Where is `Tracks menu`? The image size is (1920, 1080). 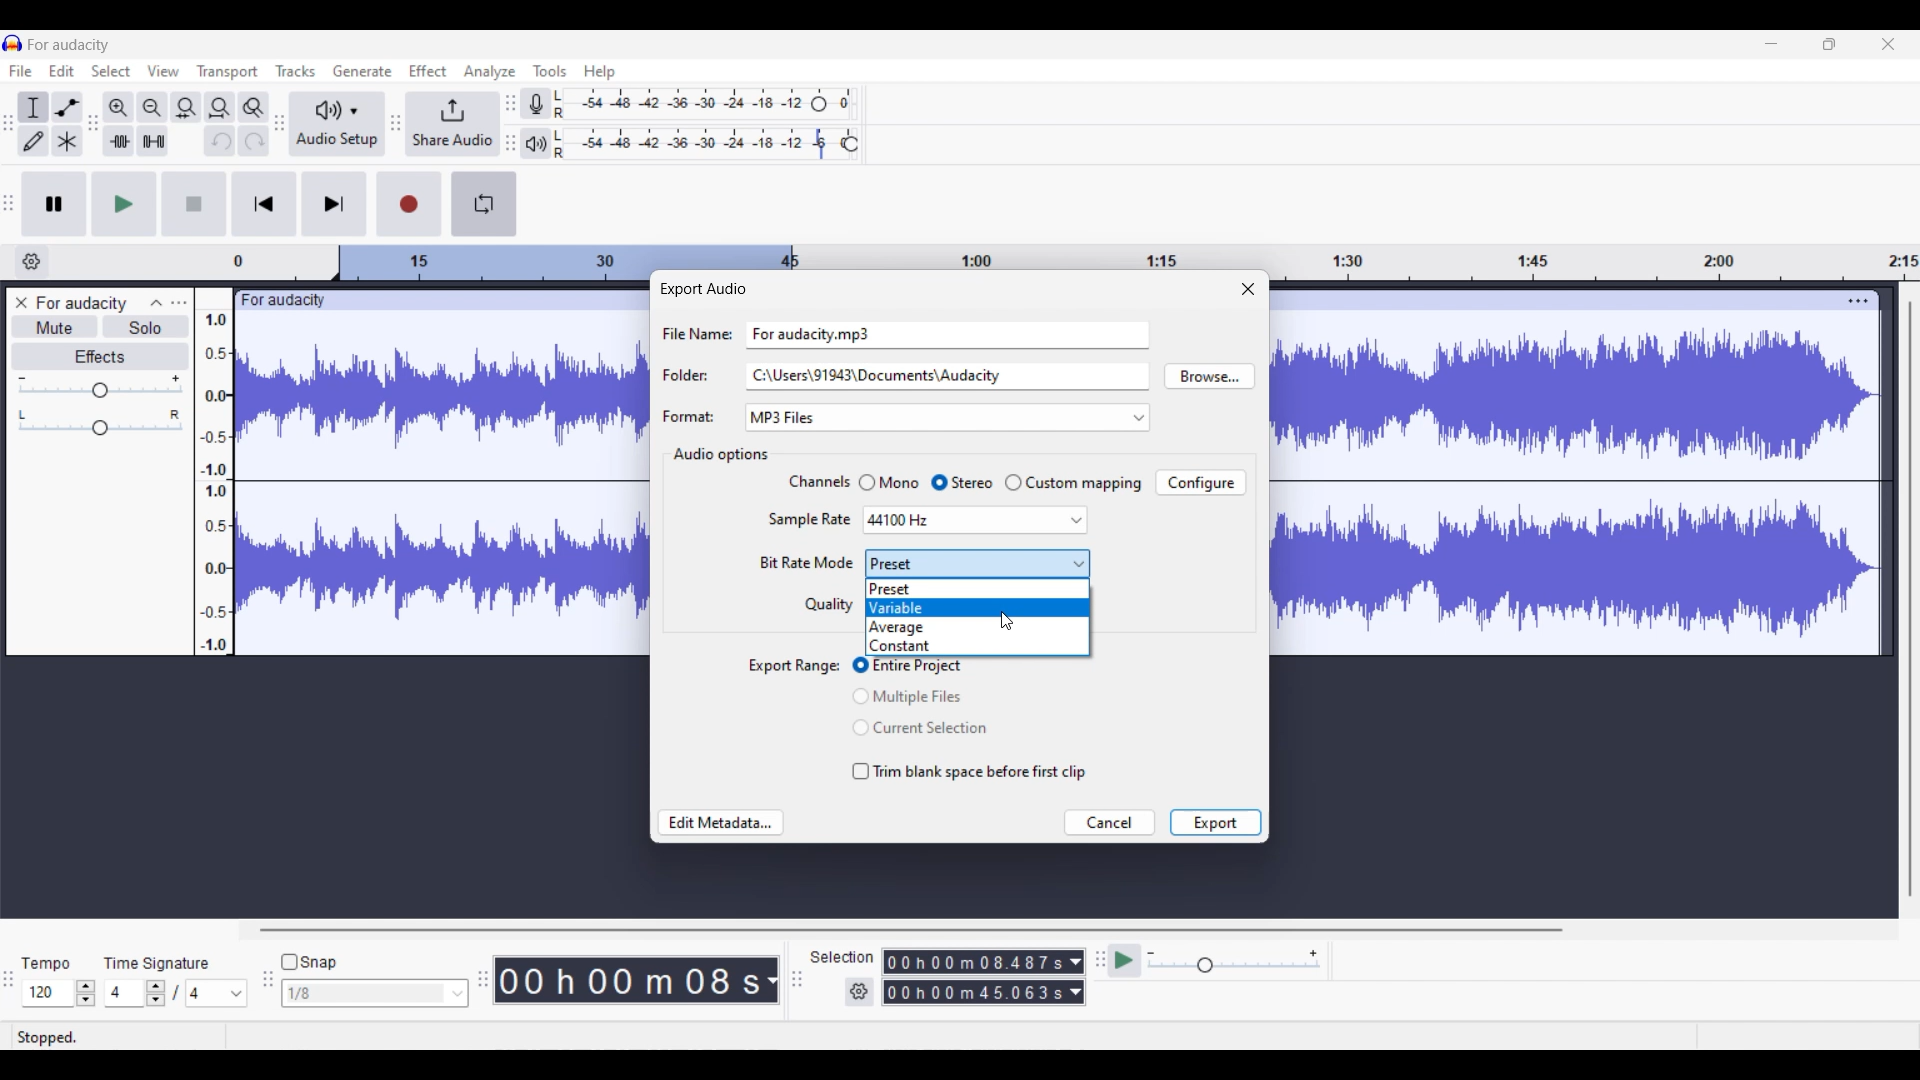 Tracks menu is located at coordinates (295, 71).